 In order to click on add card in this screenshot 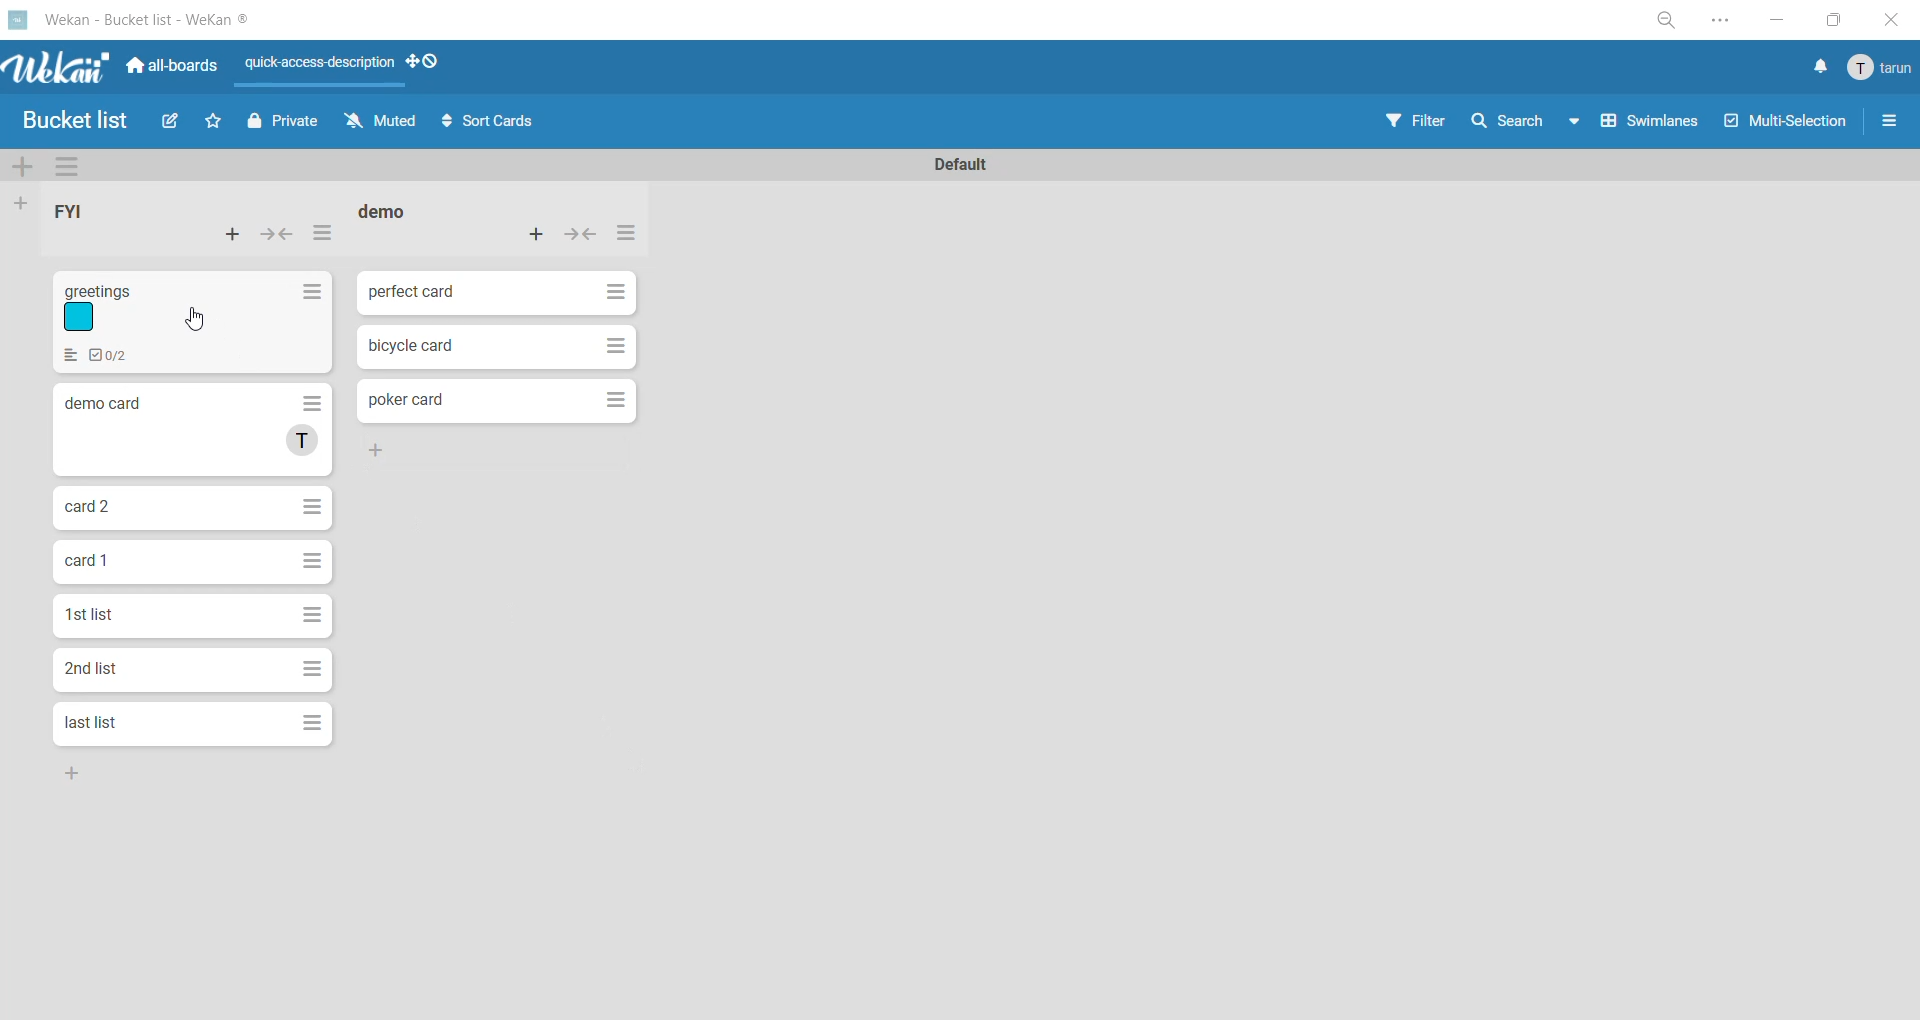, I will do `click(539, 236)`.